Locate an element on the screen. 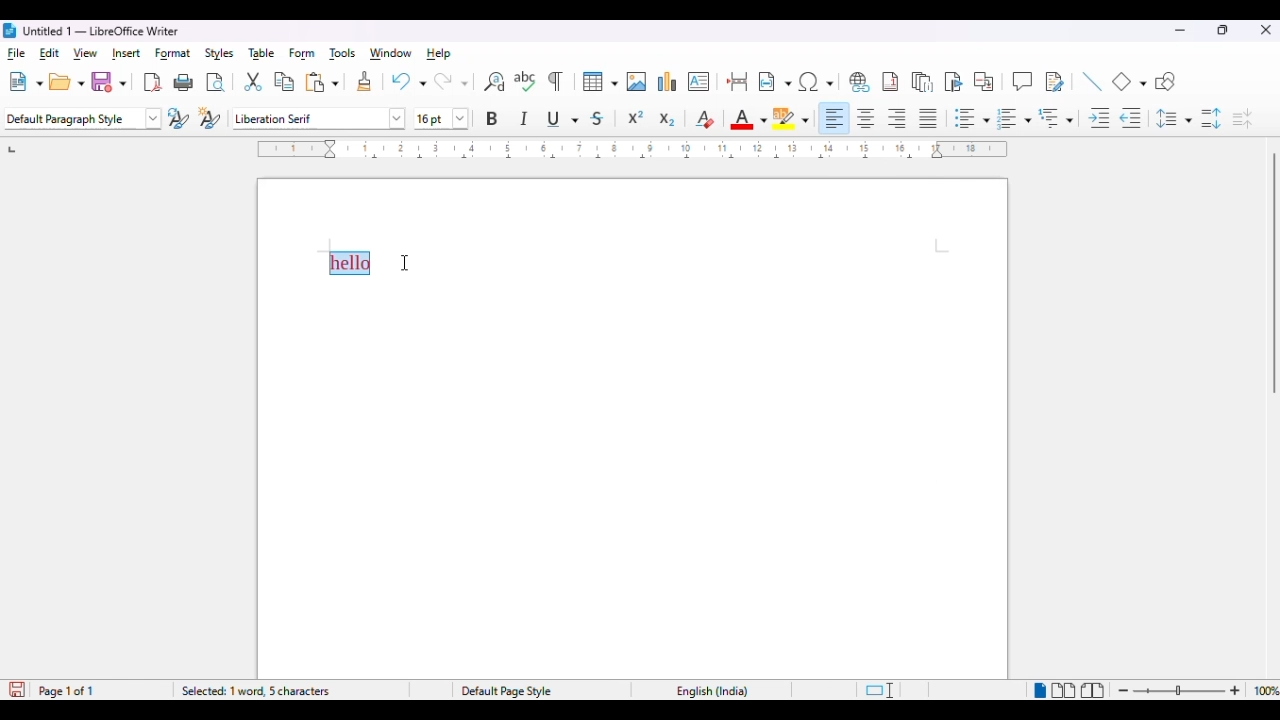  insert cross-reference is located at coordinates (985, 82).